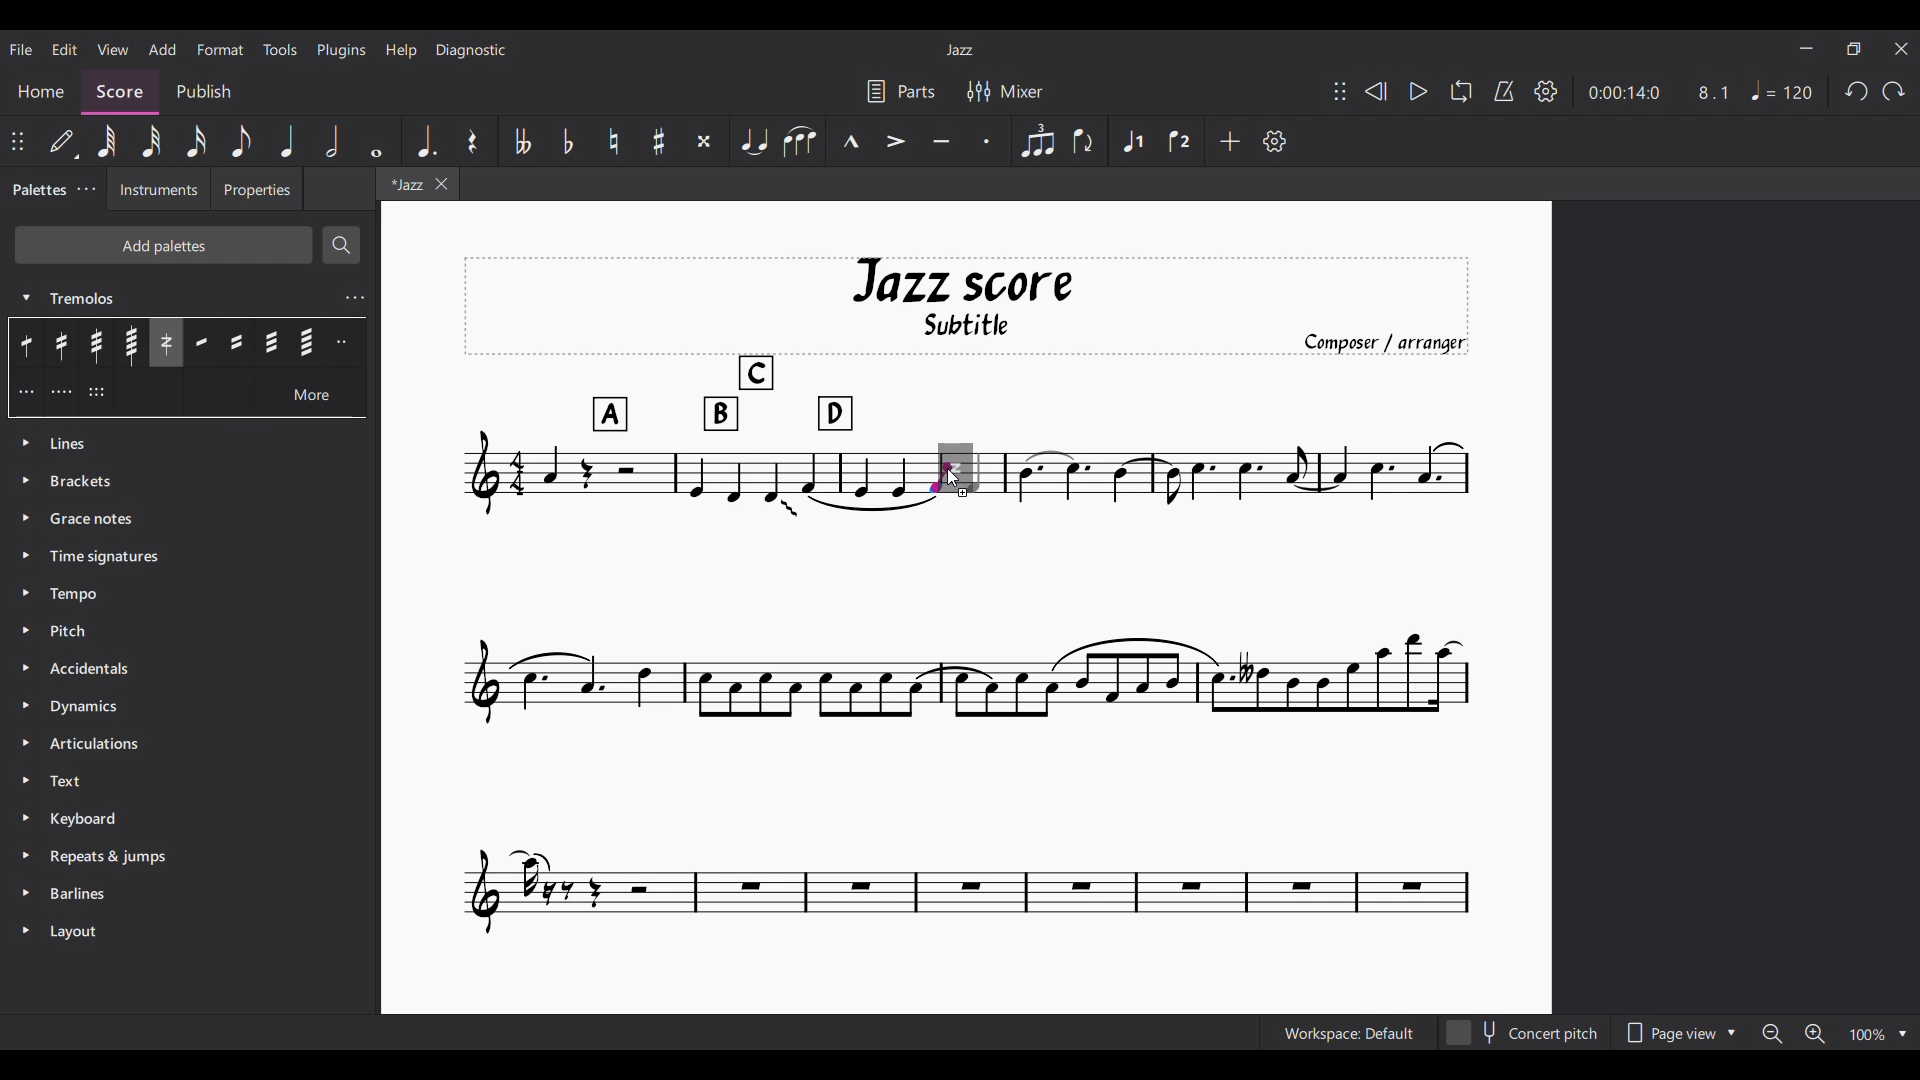  Describe the element at coordinates (1772, 1034) in the screenshot. I see `Zoom out` at that location.